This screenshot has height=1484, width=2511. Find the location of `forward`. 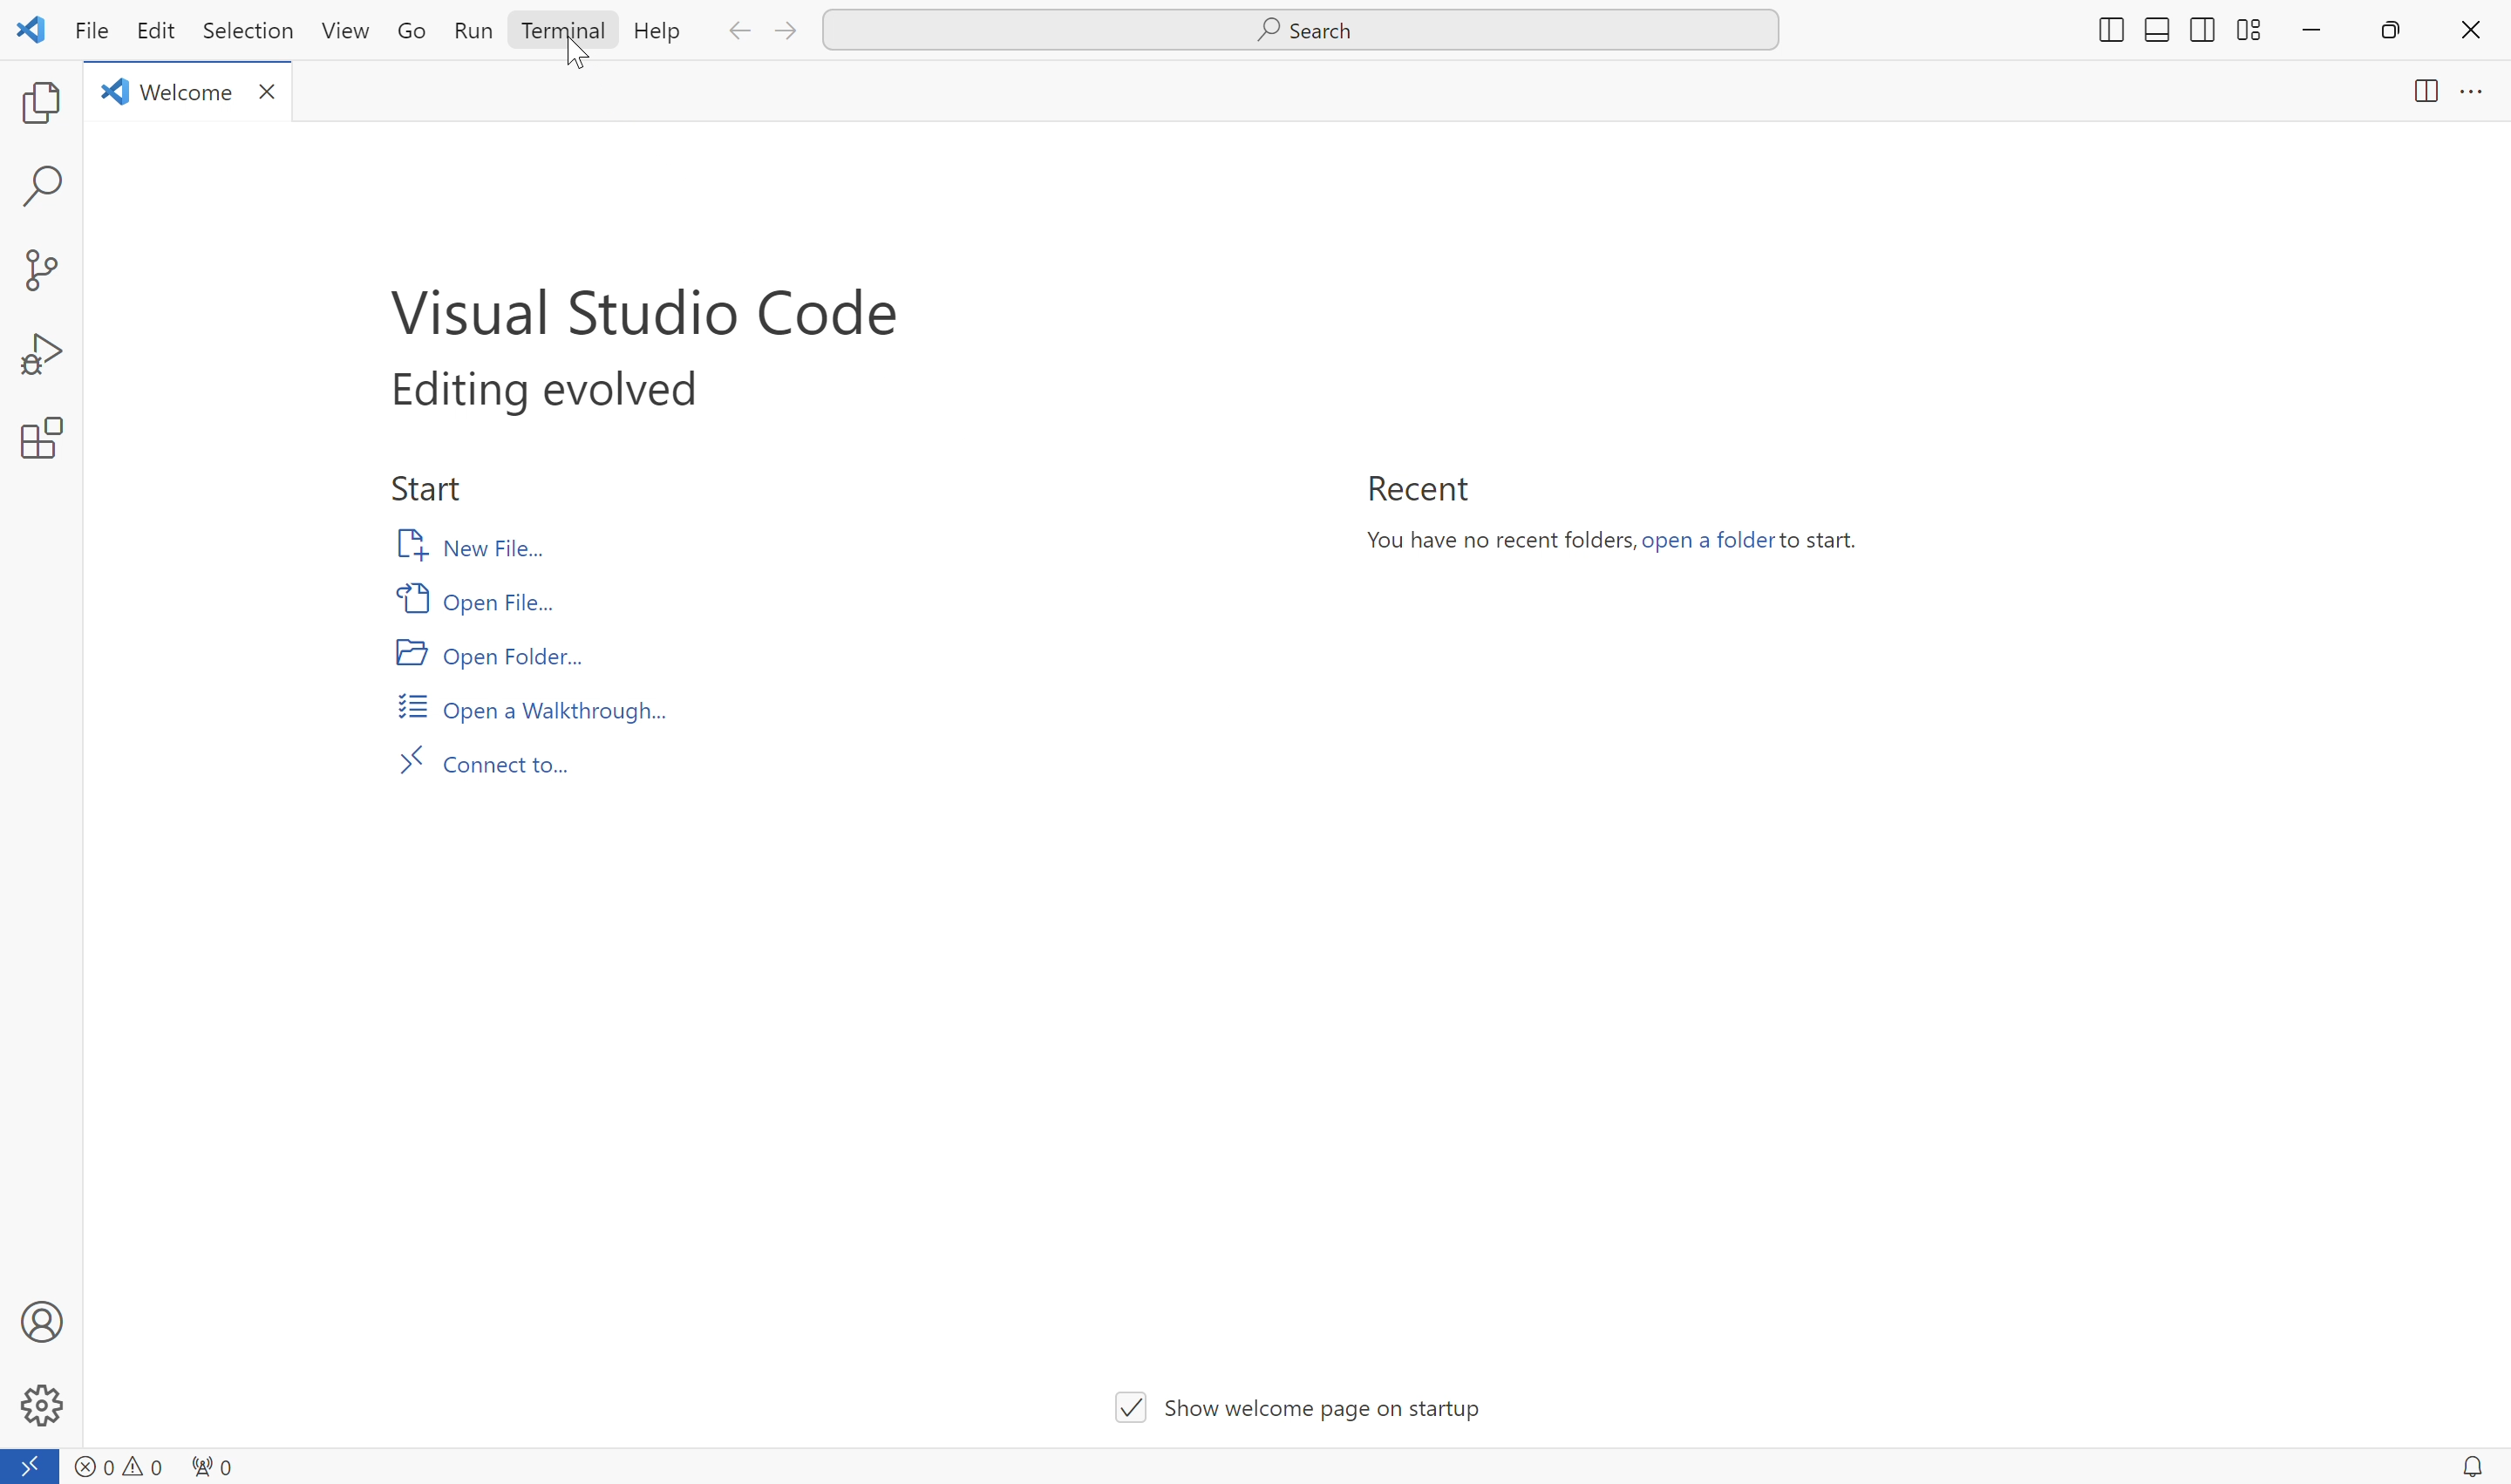

forward is located at coordinates (790, 32).